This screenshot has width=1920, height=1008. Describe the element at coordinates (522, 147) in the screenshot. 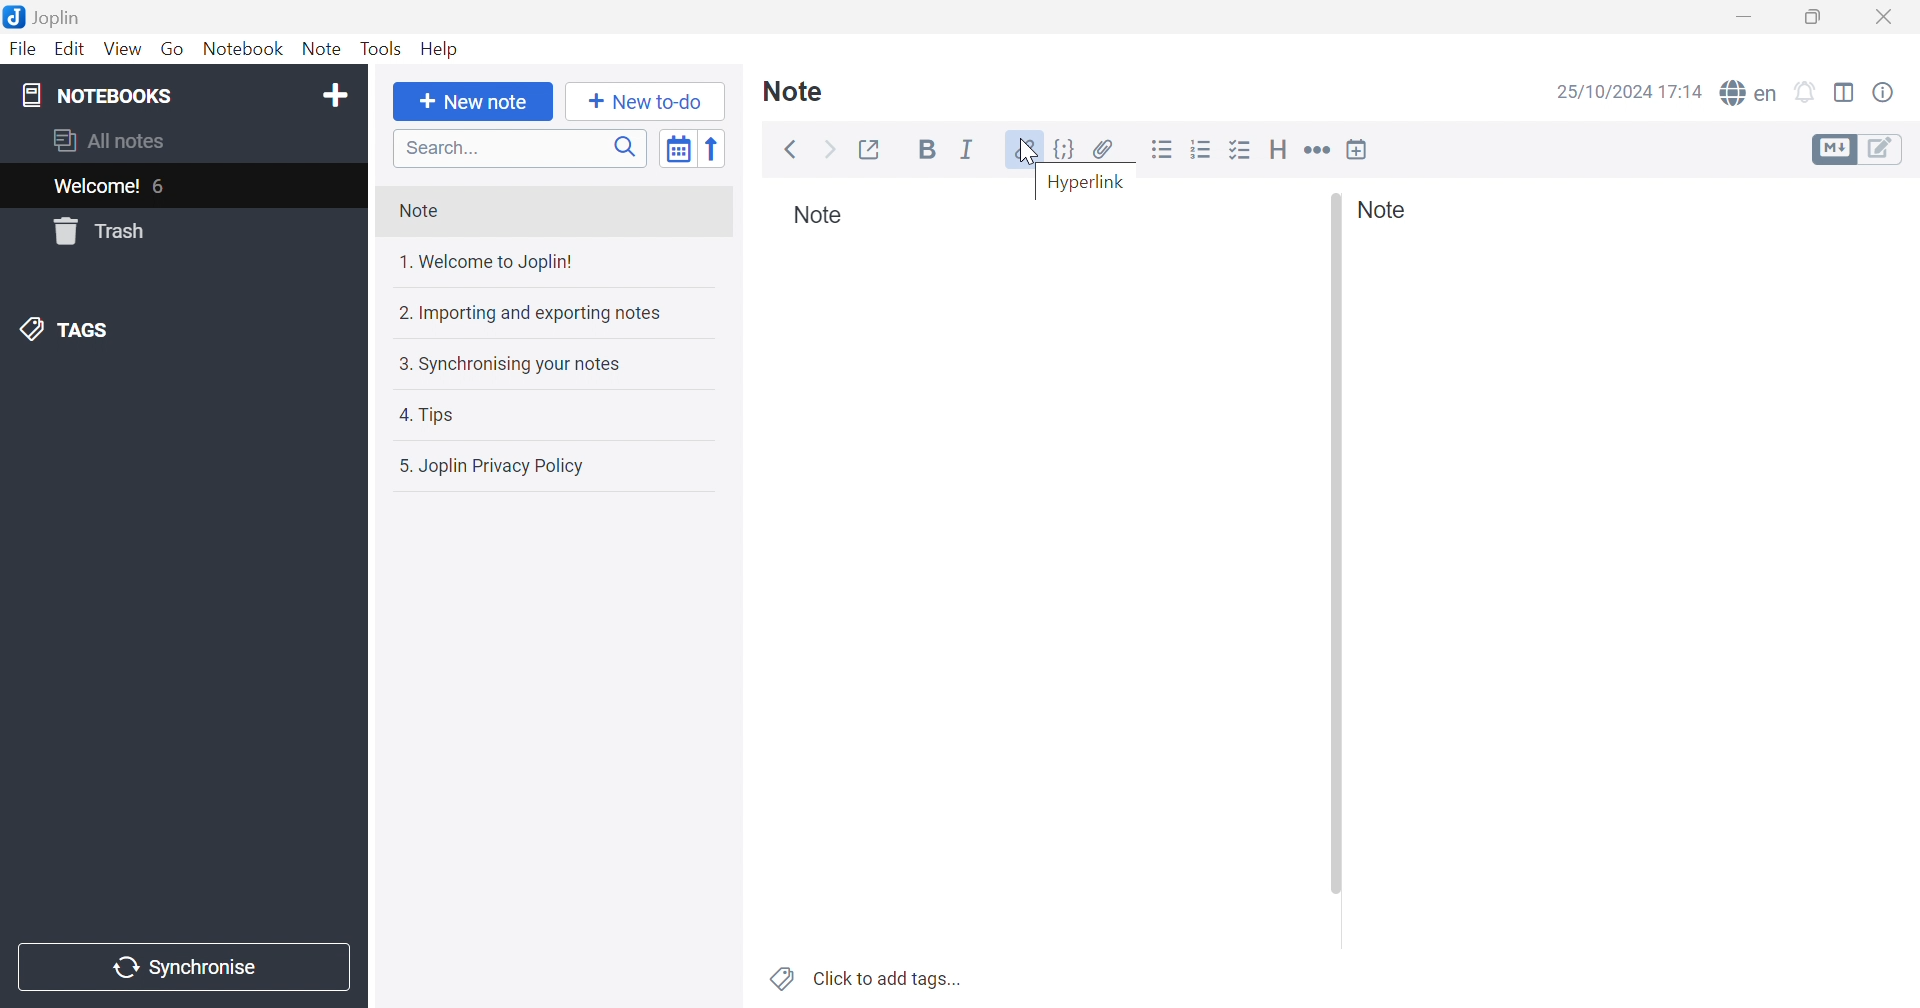

I see `Search bar` at that location.